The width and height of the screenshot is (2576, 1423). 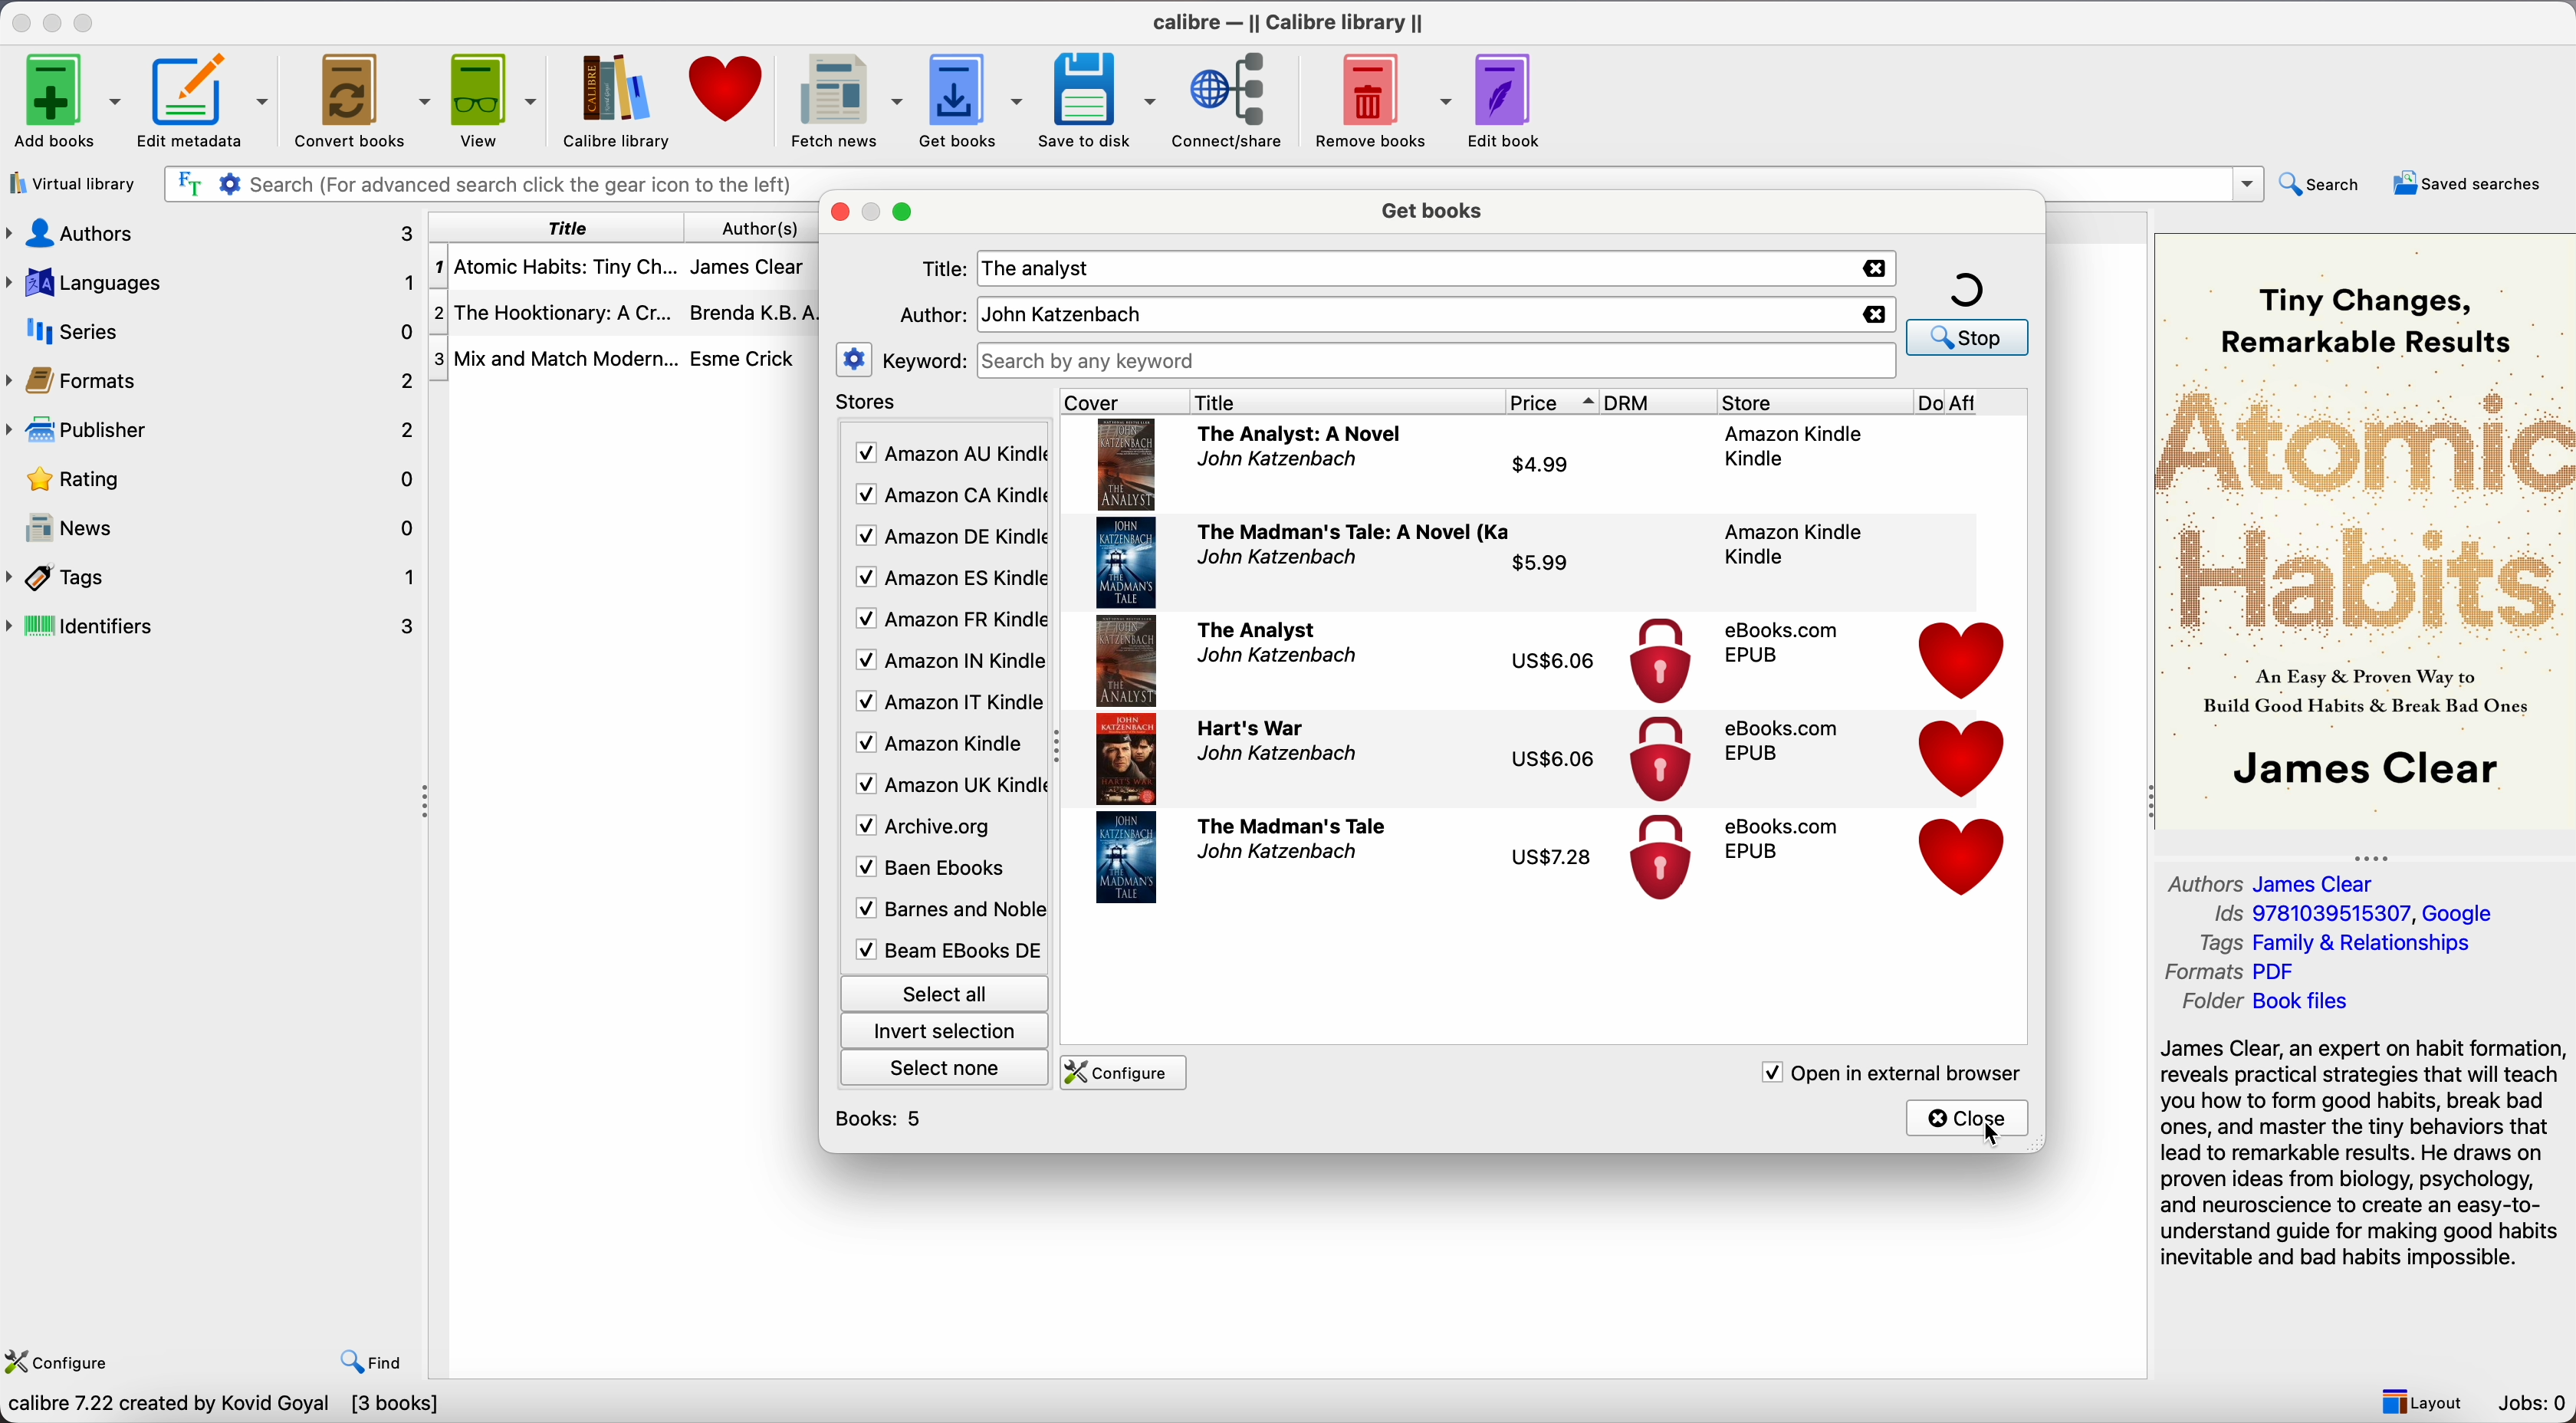 I want to click on Amazon Kindle, so click(x=1790, y=543).